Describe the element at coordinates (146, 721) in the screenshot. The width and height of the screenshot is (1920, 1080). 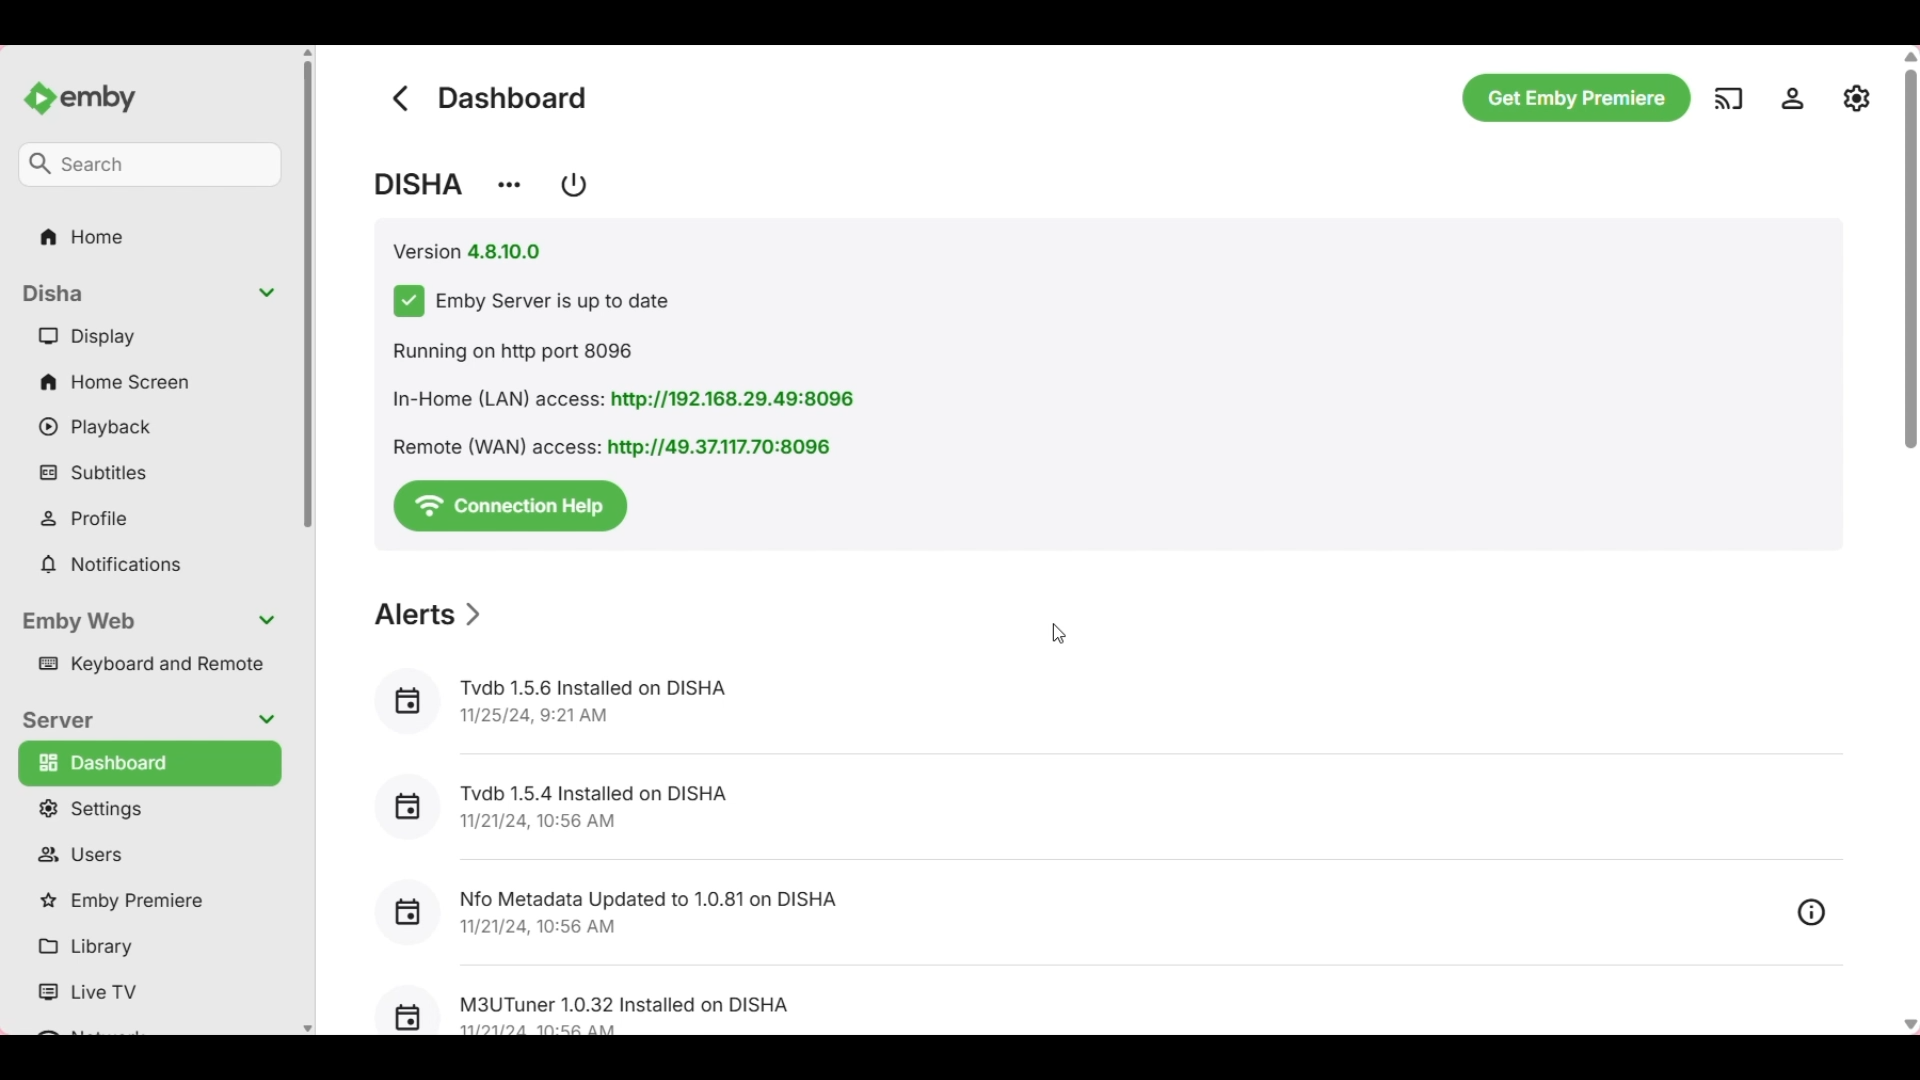
I see `Collapse server` at that location.